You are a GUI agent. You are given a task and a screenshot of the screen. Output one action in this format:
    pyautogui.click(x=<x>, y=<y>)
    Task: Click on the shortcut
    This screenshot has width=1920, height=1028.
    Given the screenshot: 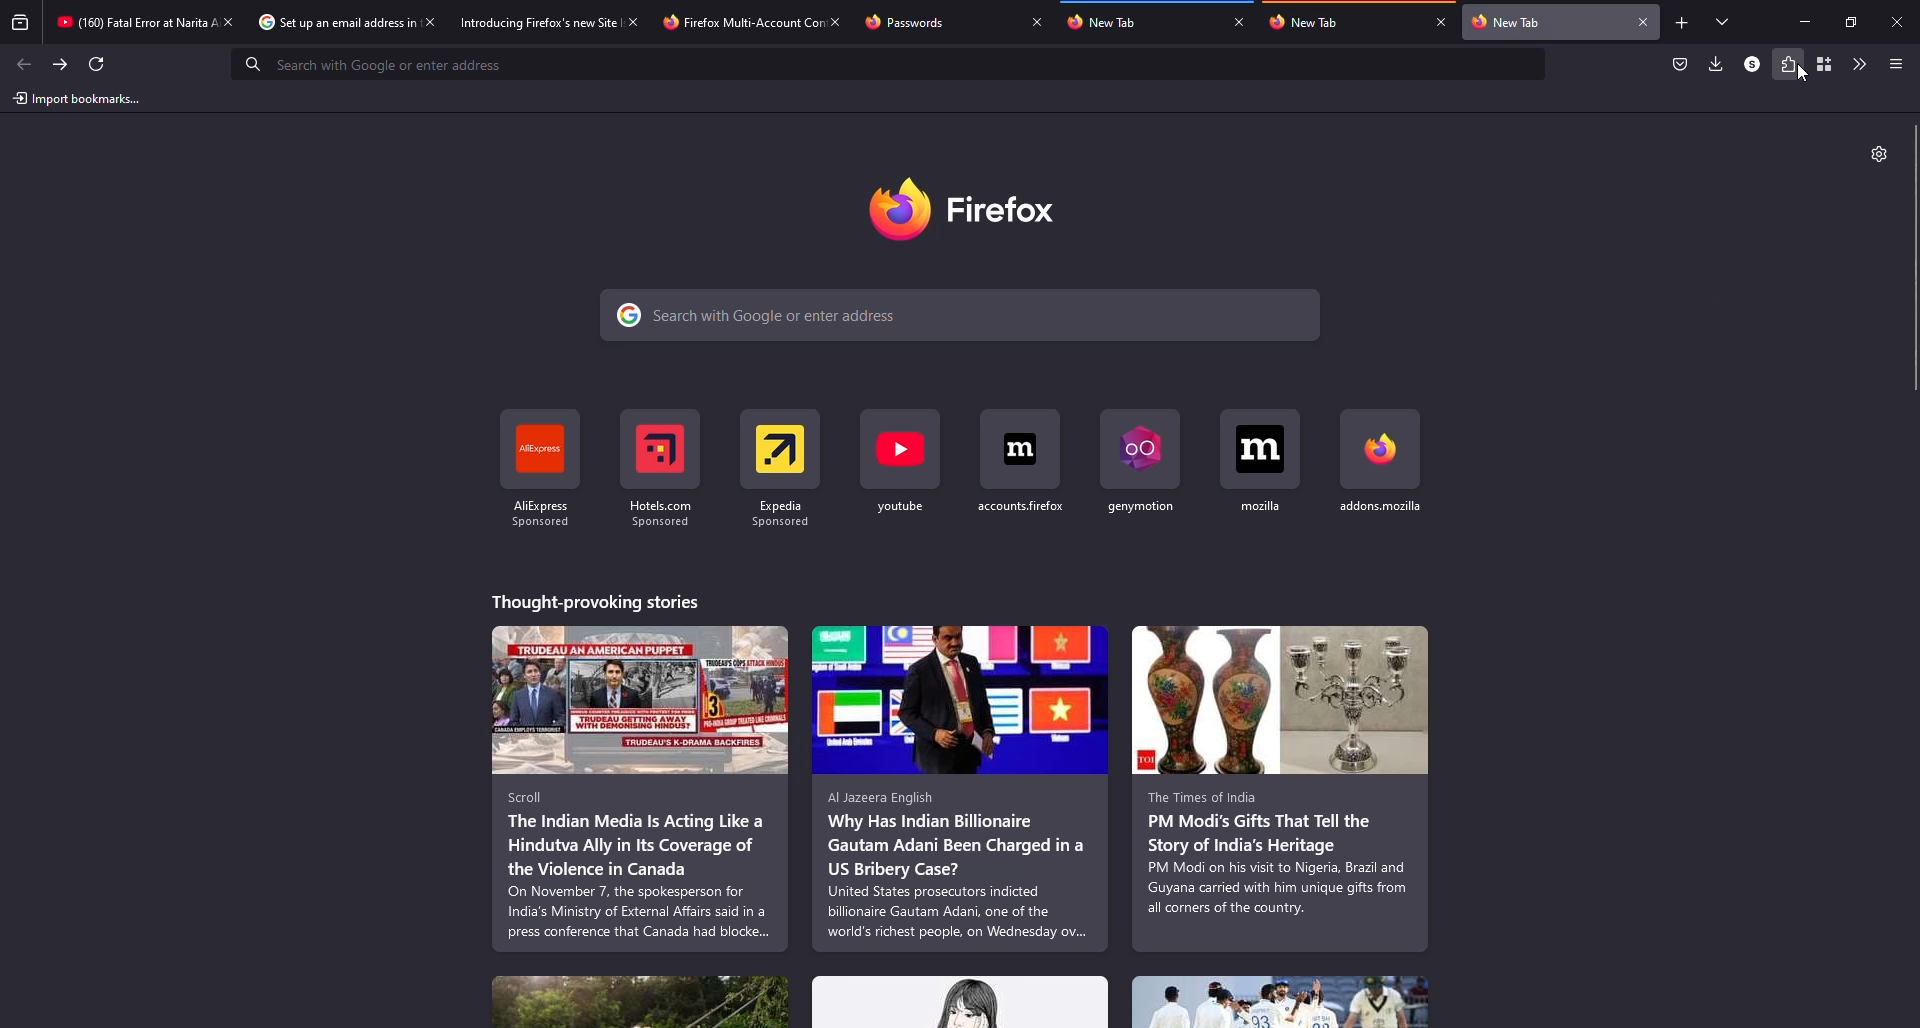 What is the action you would take?
    pyautogui.click(x=1149, y=472)
    